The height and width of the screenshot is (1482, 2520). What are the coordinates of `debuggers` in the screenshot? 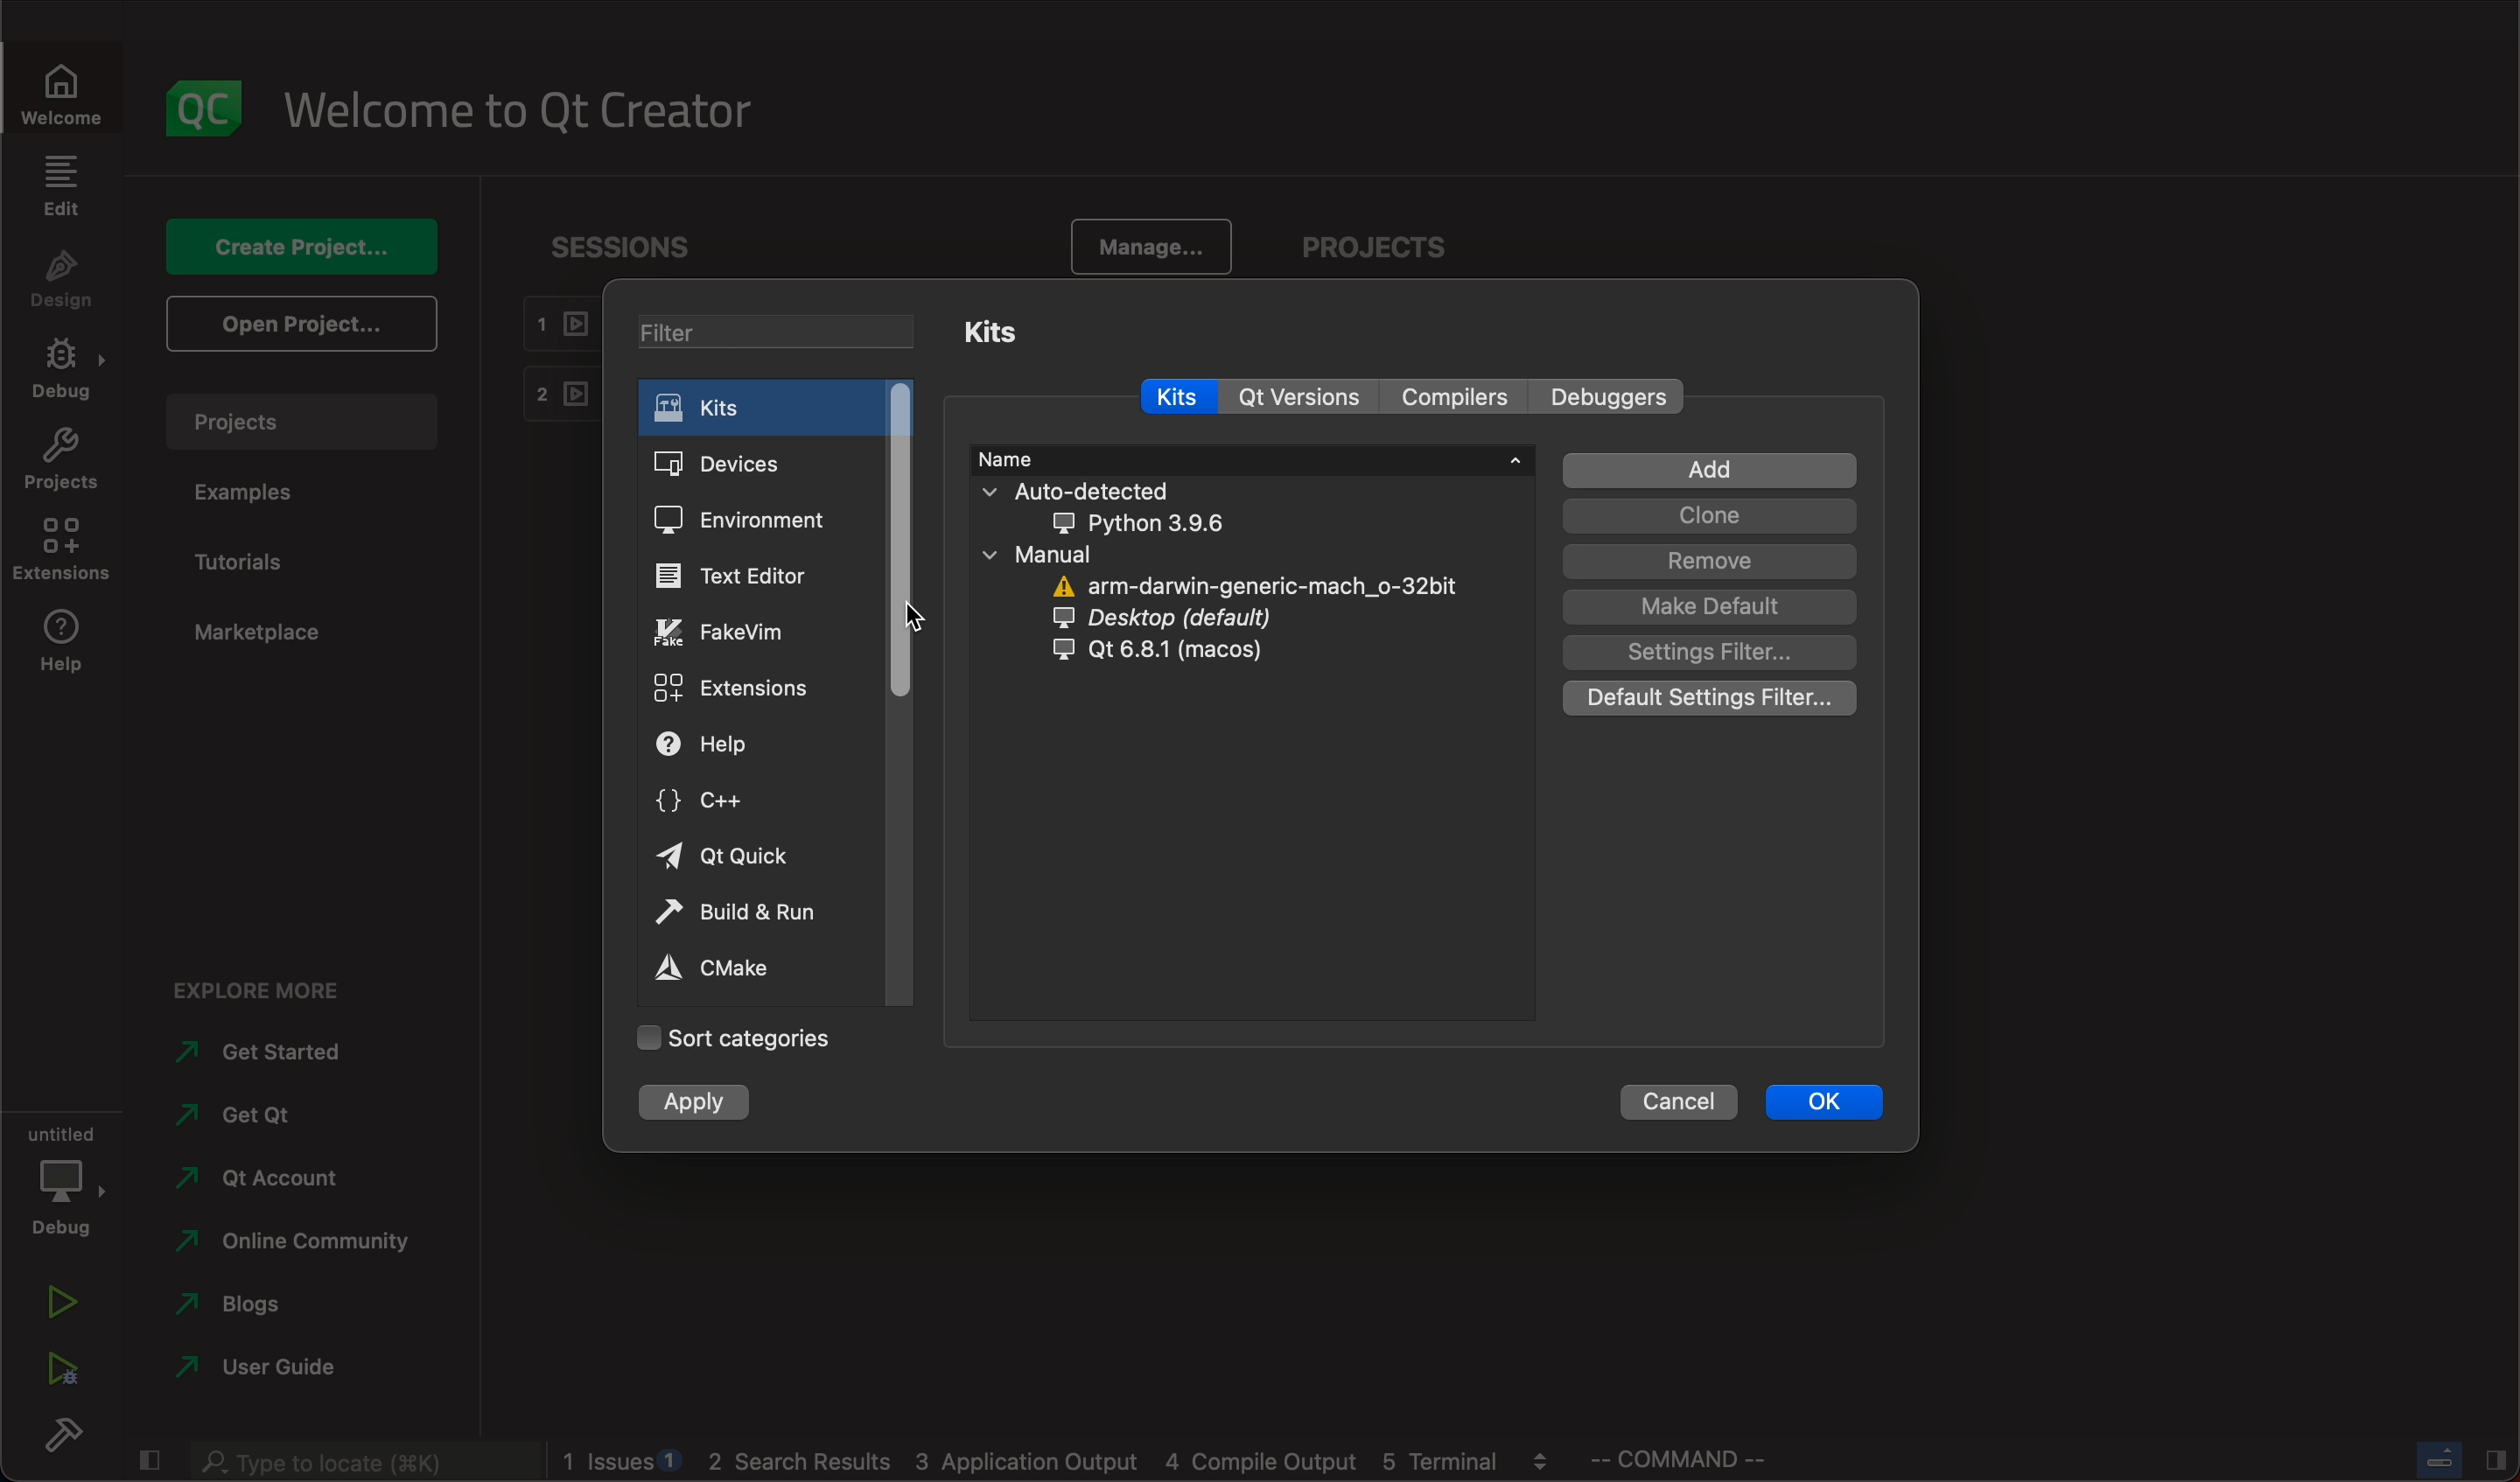 It's located at (1612, 395).